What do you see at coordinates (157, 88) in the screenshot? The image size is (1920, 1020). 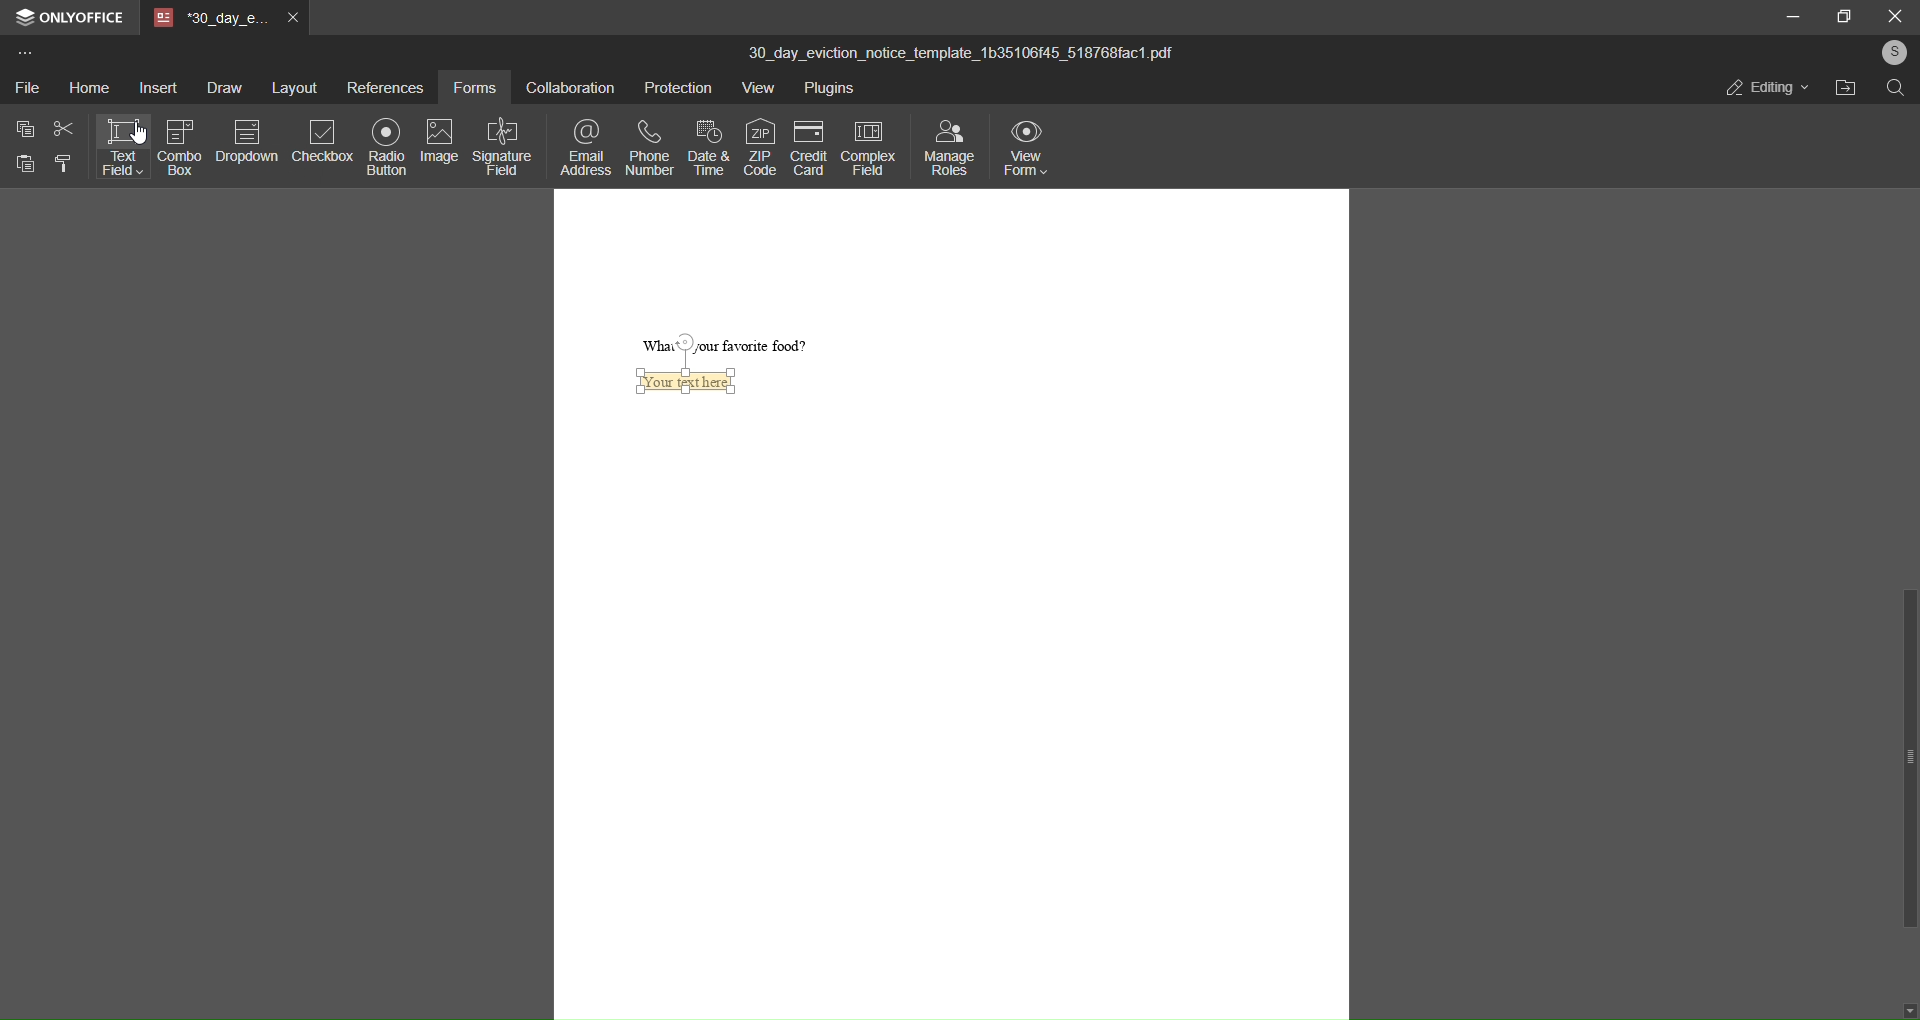 I see `insert` at bounding box center [157, 88].